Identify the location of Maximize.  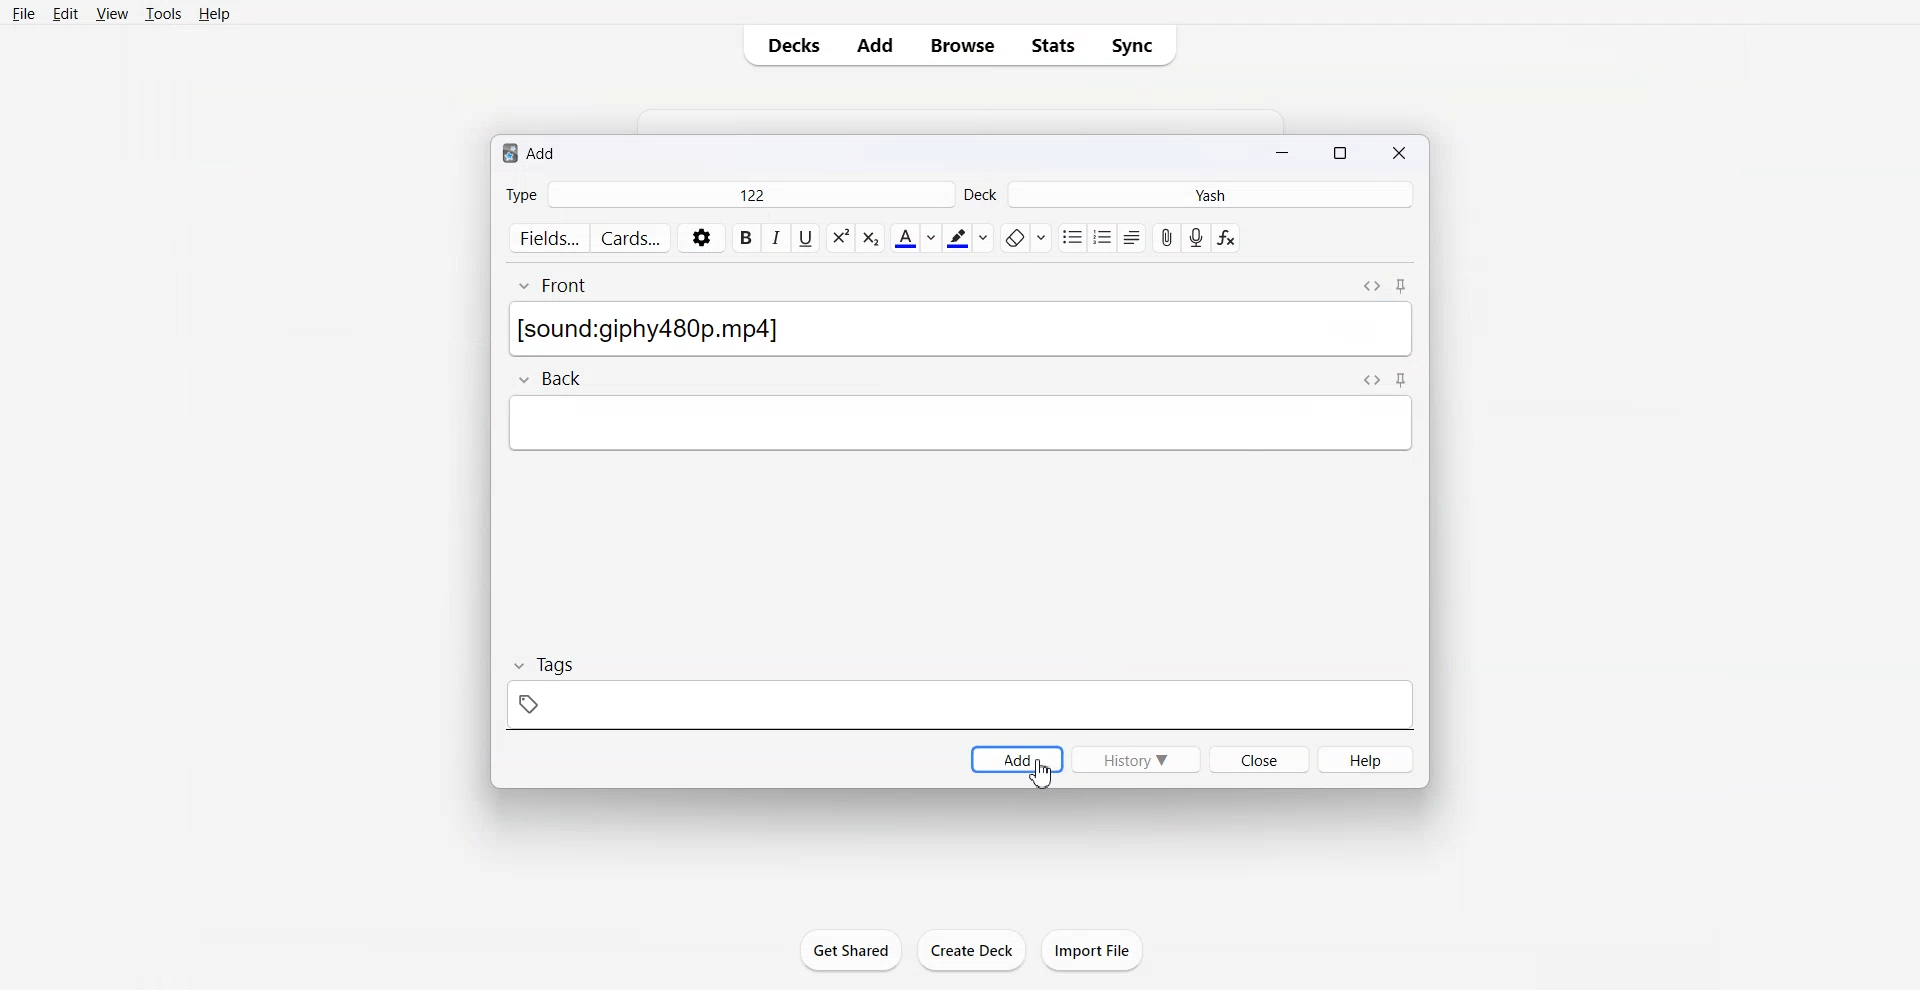
(1336, 153).